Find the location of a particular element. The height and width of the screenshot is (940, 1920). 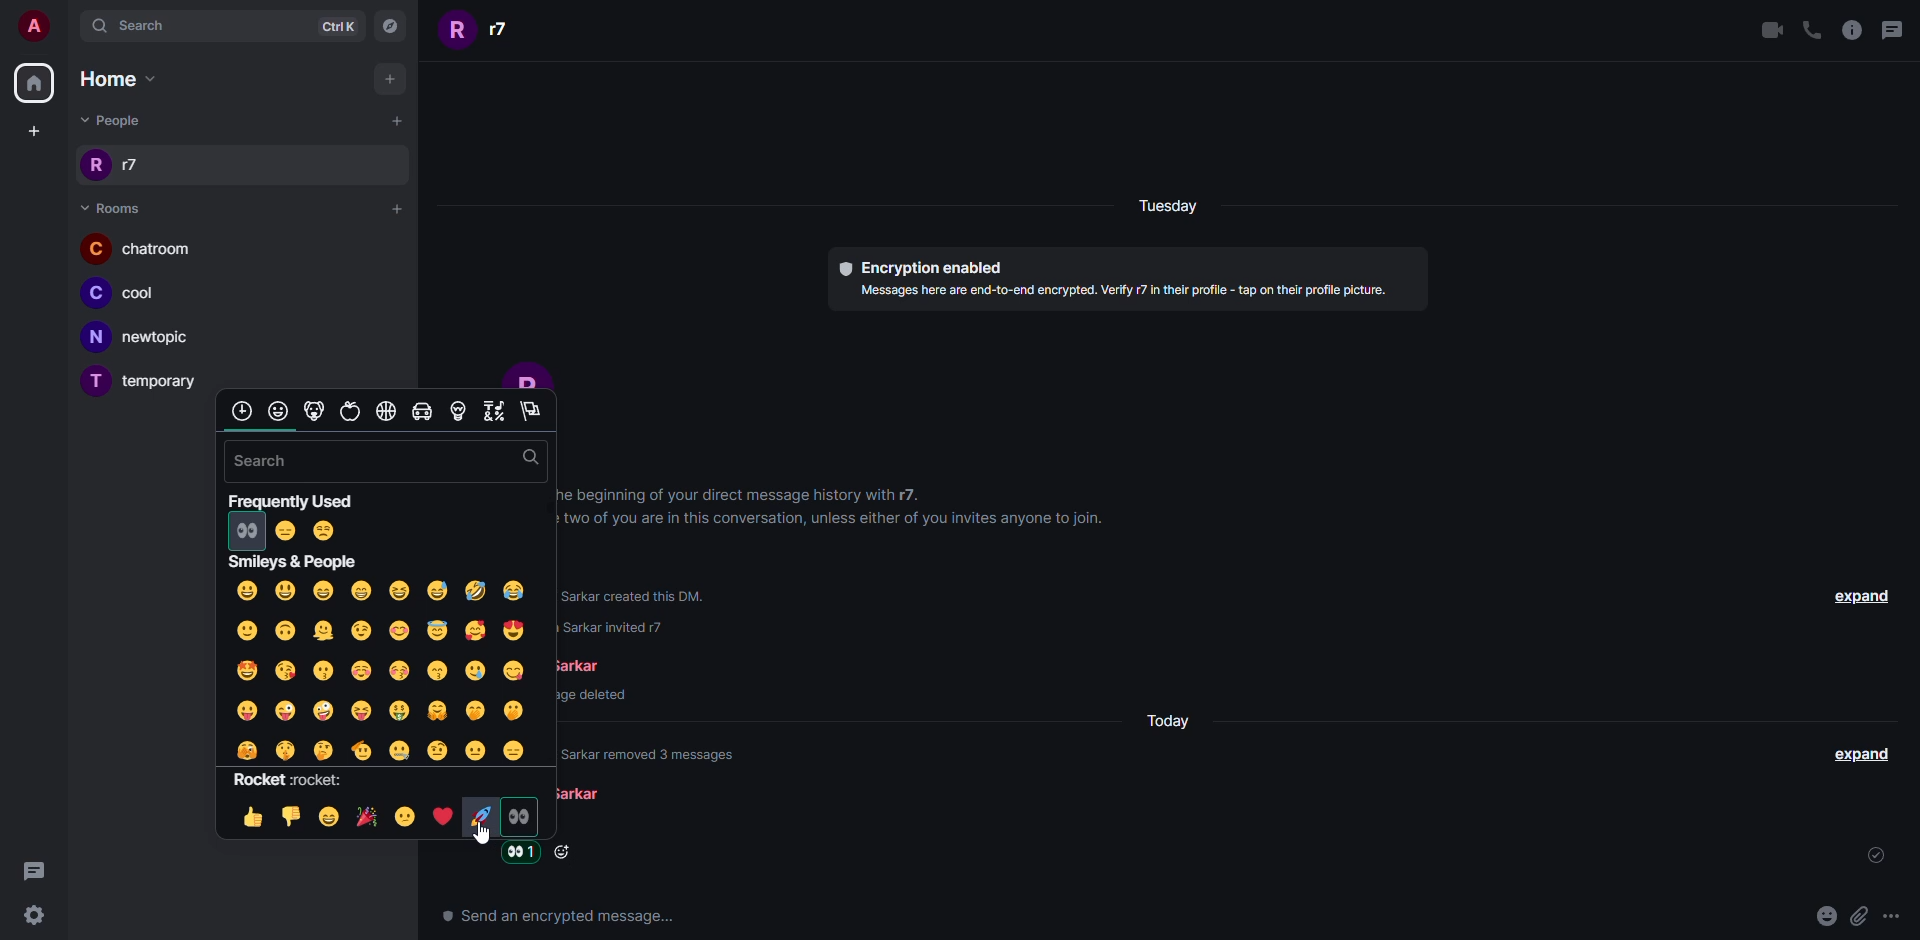

video call is located at coordinates (1772, 29).